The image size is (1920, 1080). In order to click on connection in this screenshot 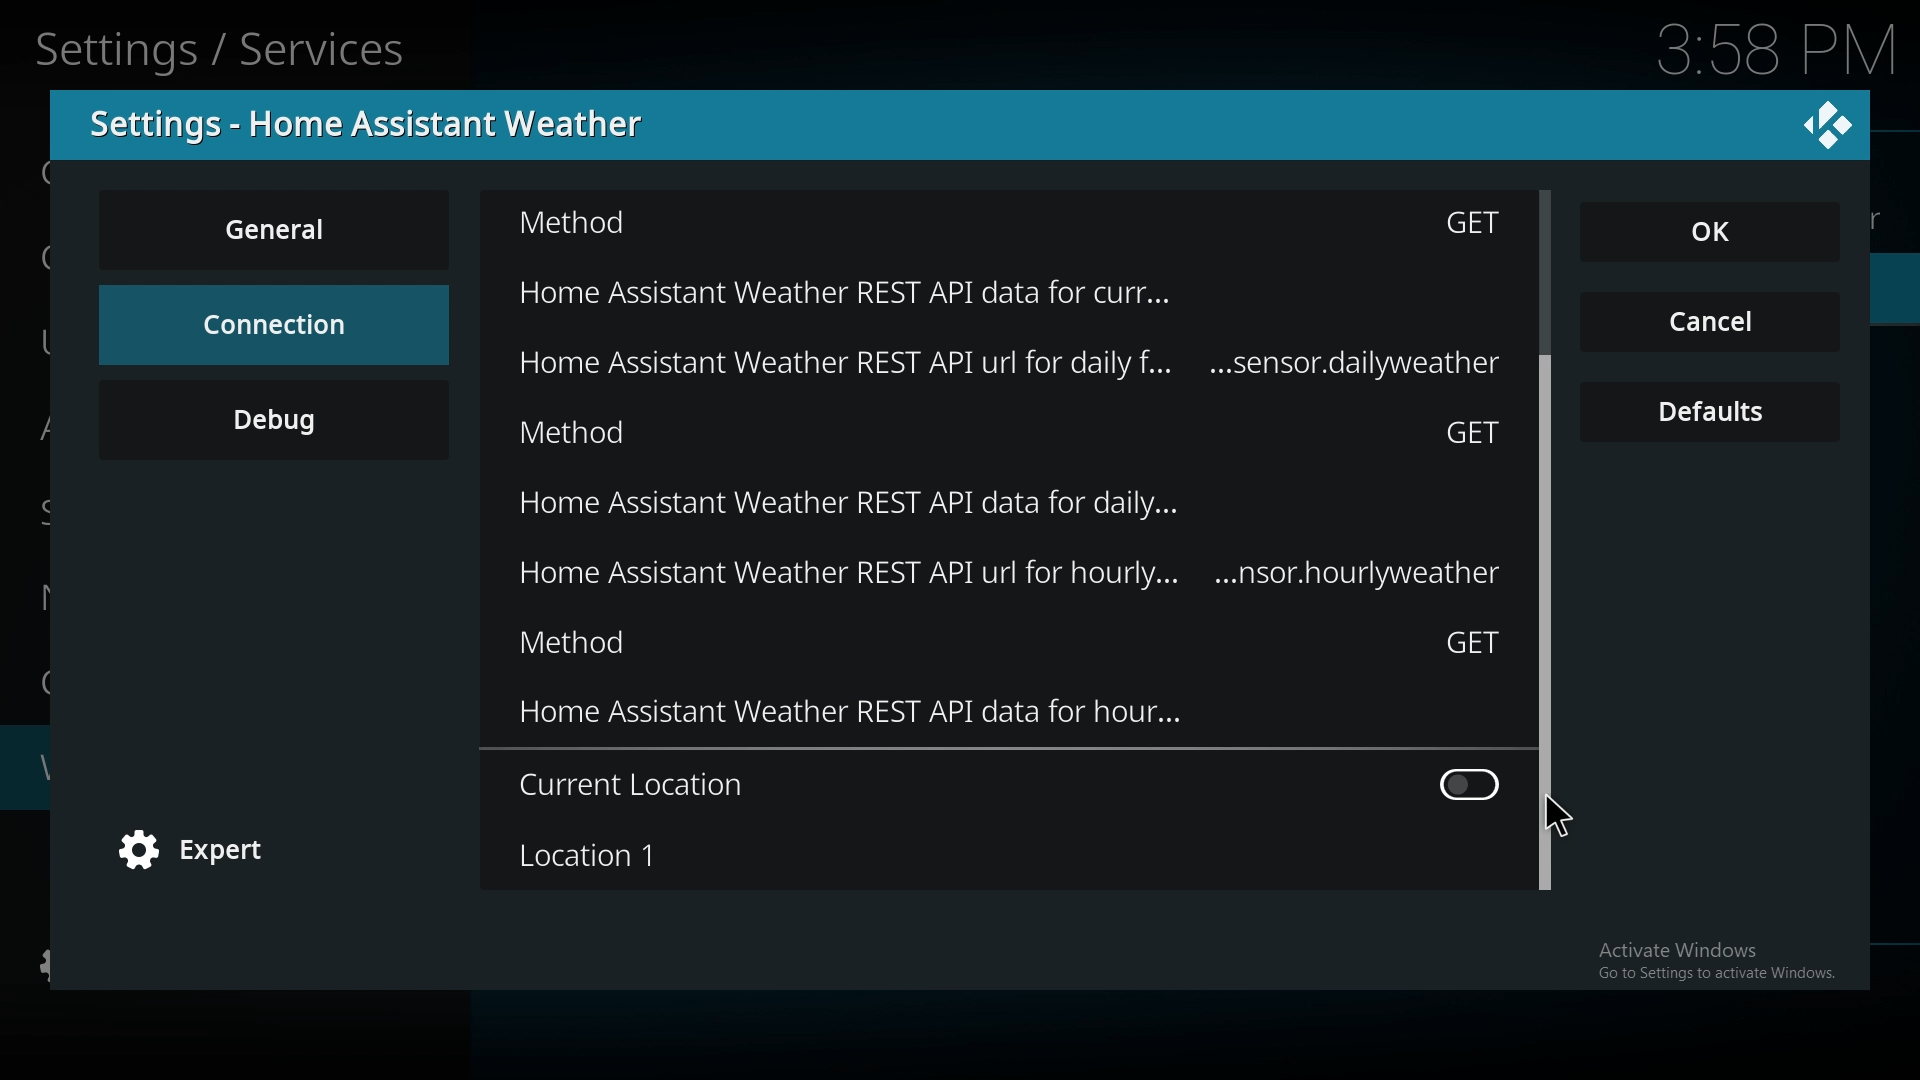, I will do `click(272, 324)`.